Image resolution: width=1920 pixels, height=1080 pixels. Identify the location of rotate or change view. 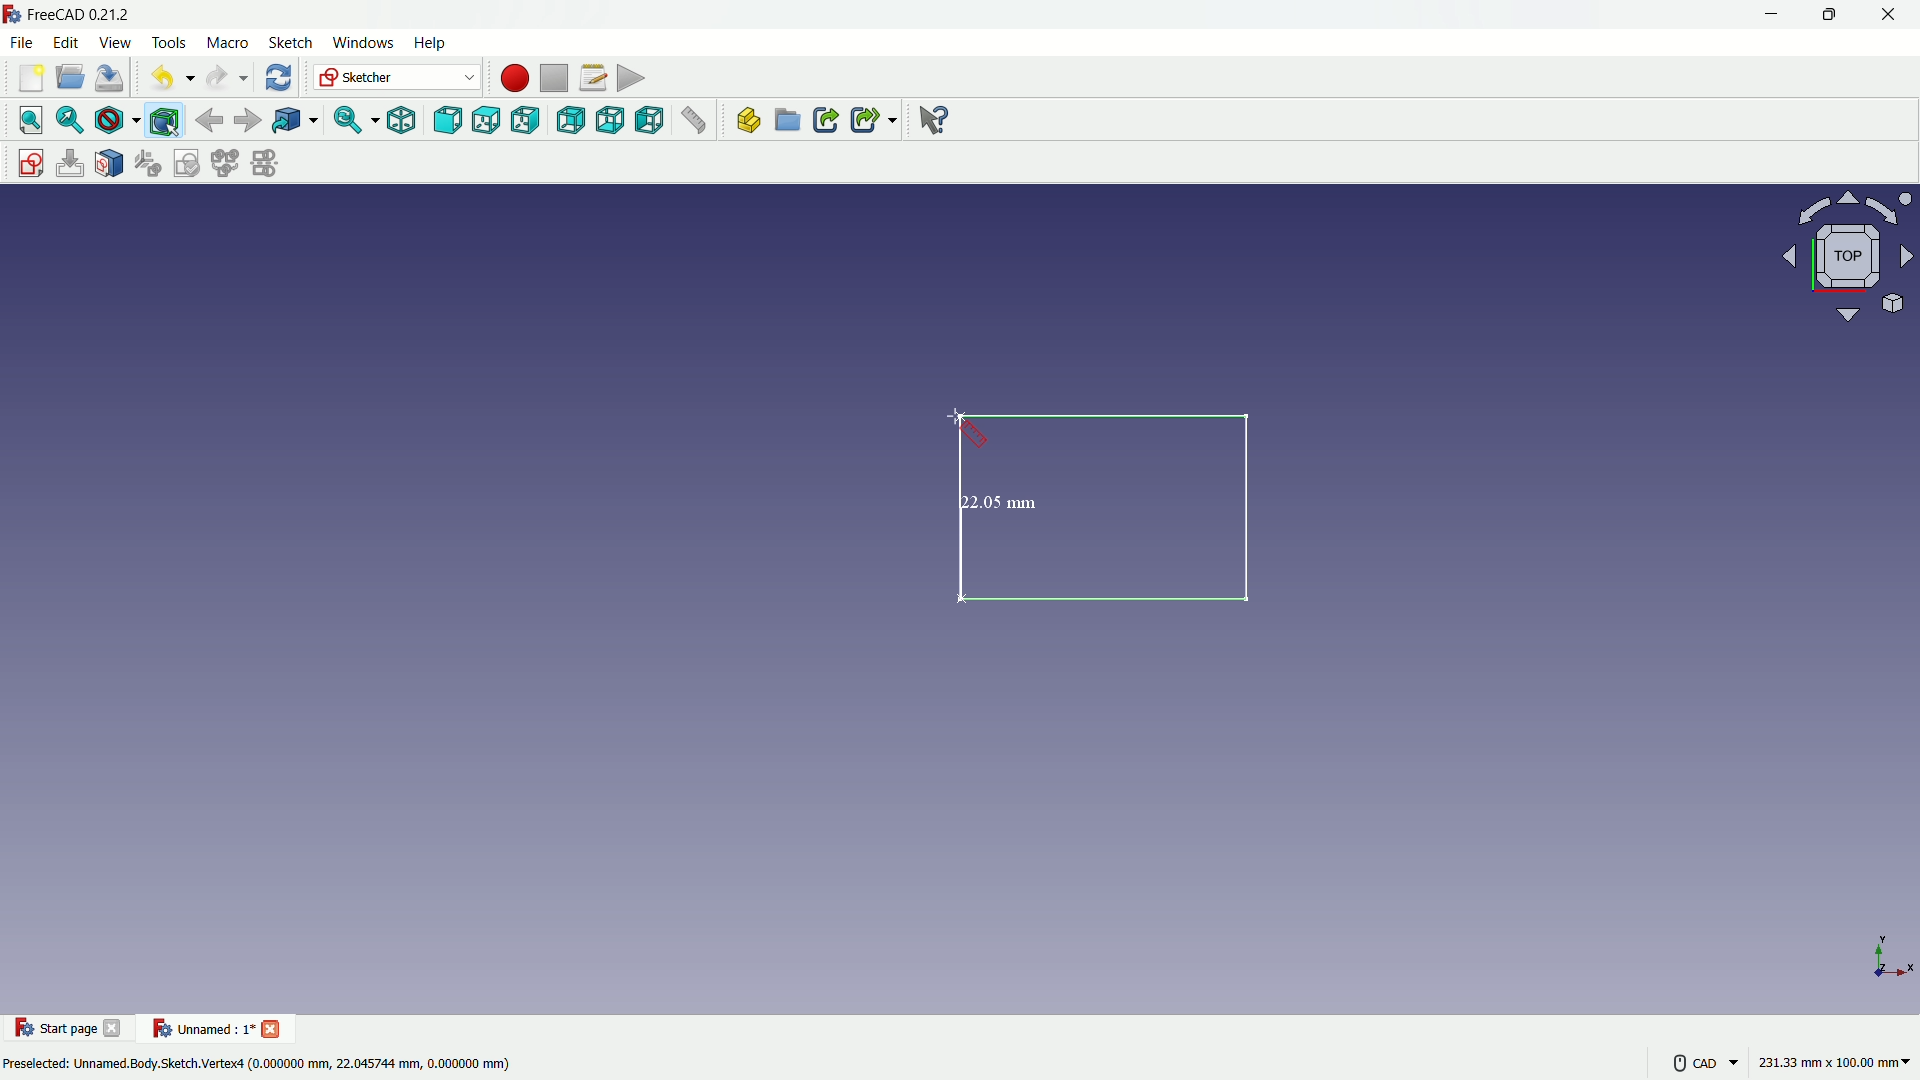
(1842, 258).